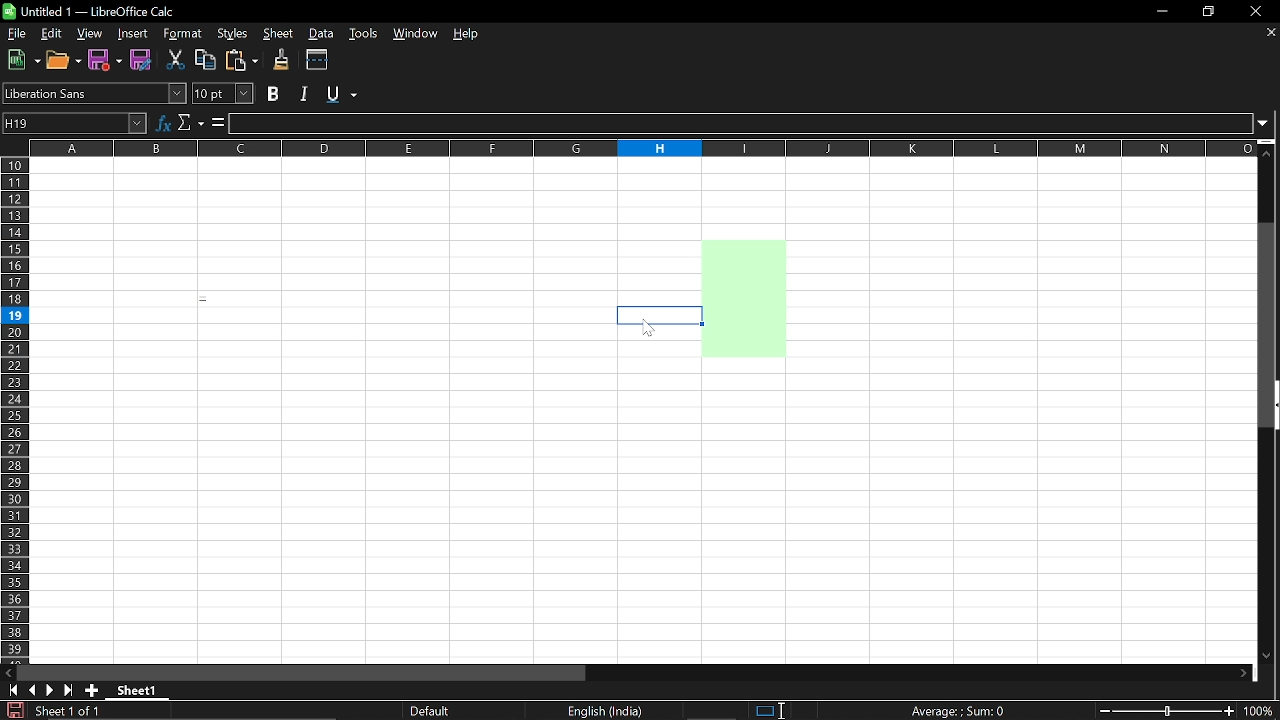 The width and height of the screenshot is (1280, 720). I want to click on Fillable cell, so click(743, 198).